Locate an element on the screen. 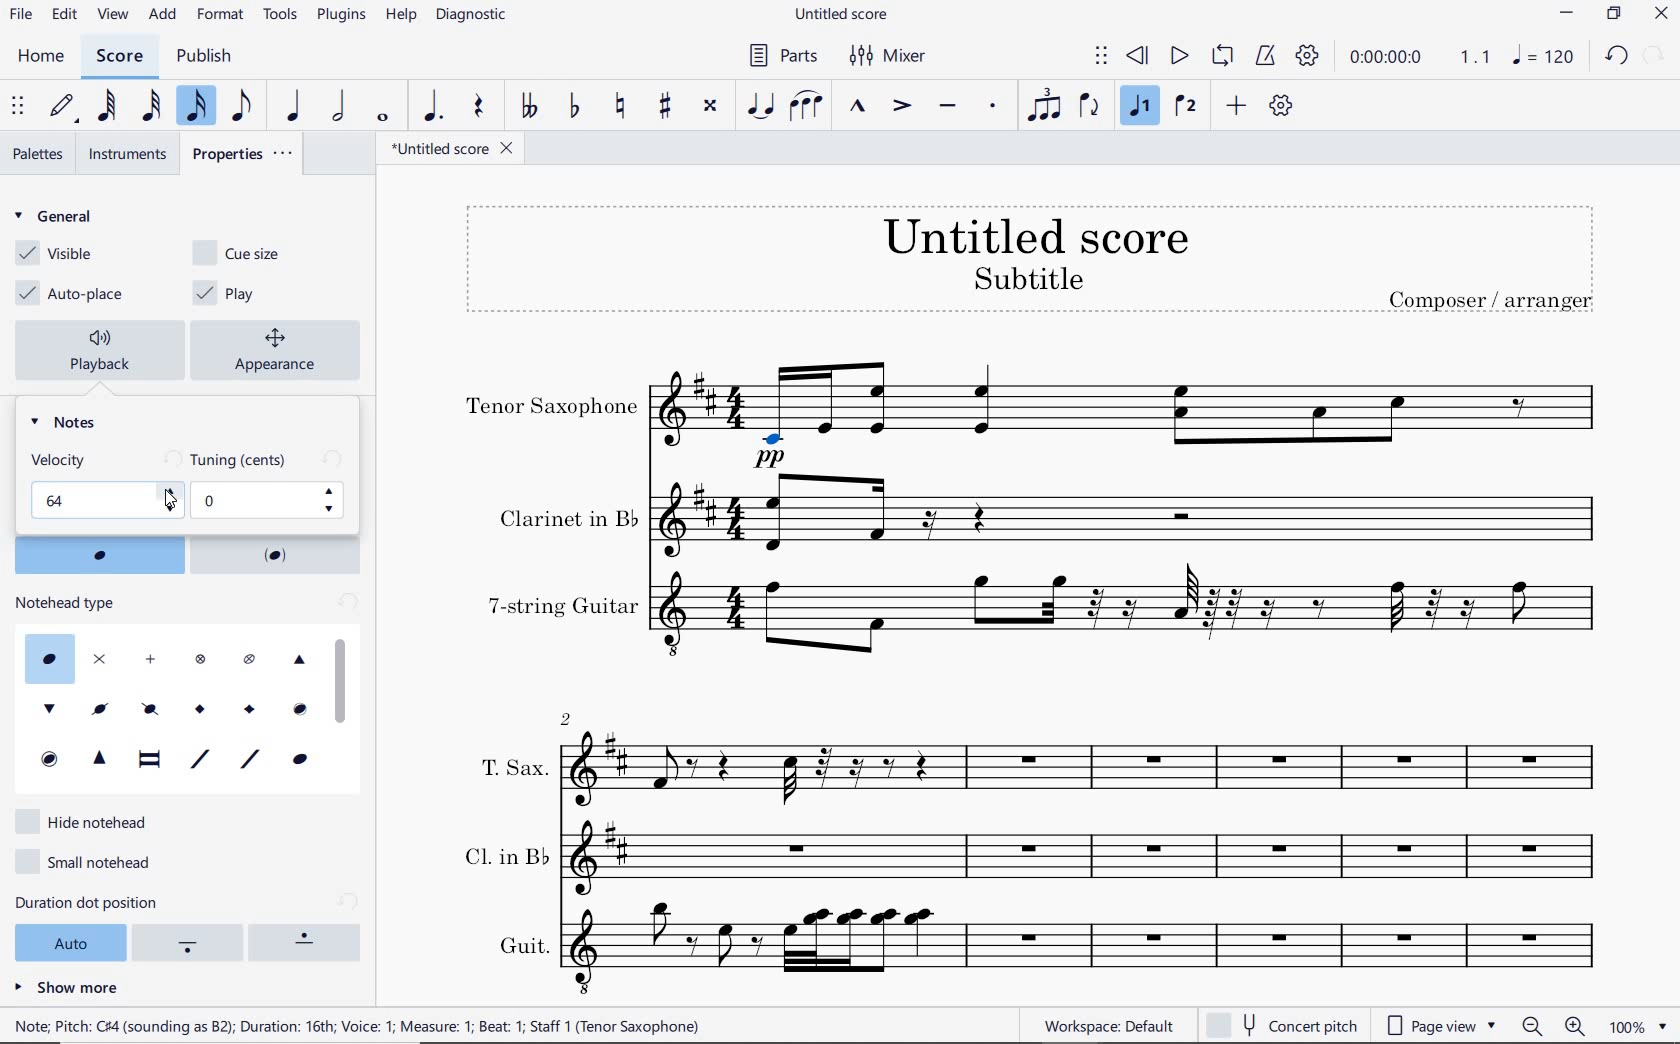 The width and height of the screenshot is (1680, 1044). AUGMENTATION DOT is located at coordinates (435, 107).